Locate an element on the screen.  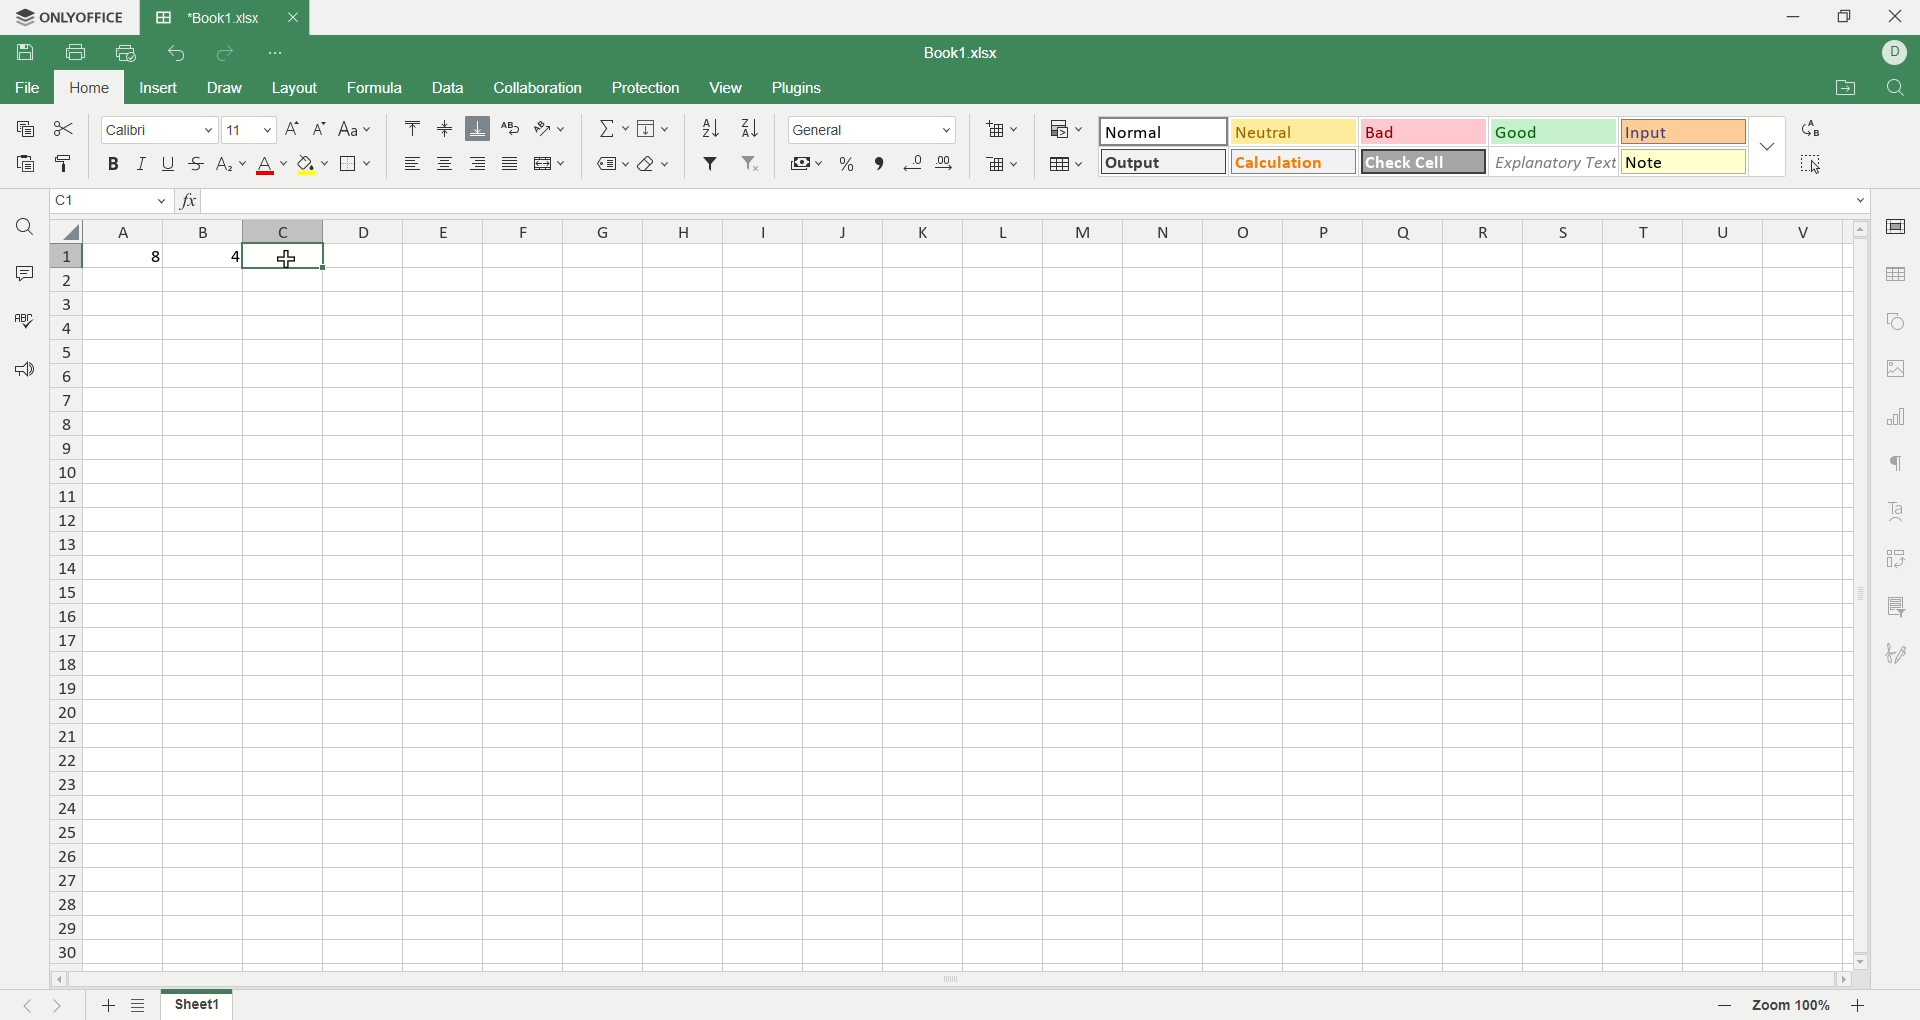
percent format is located at coordinates (850, 164).